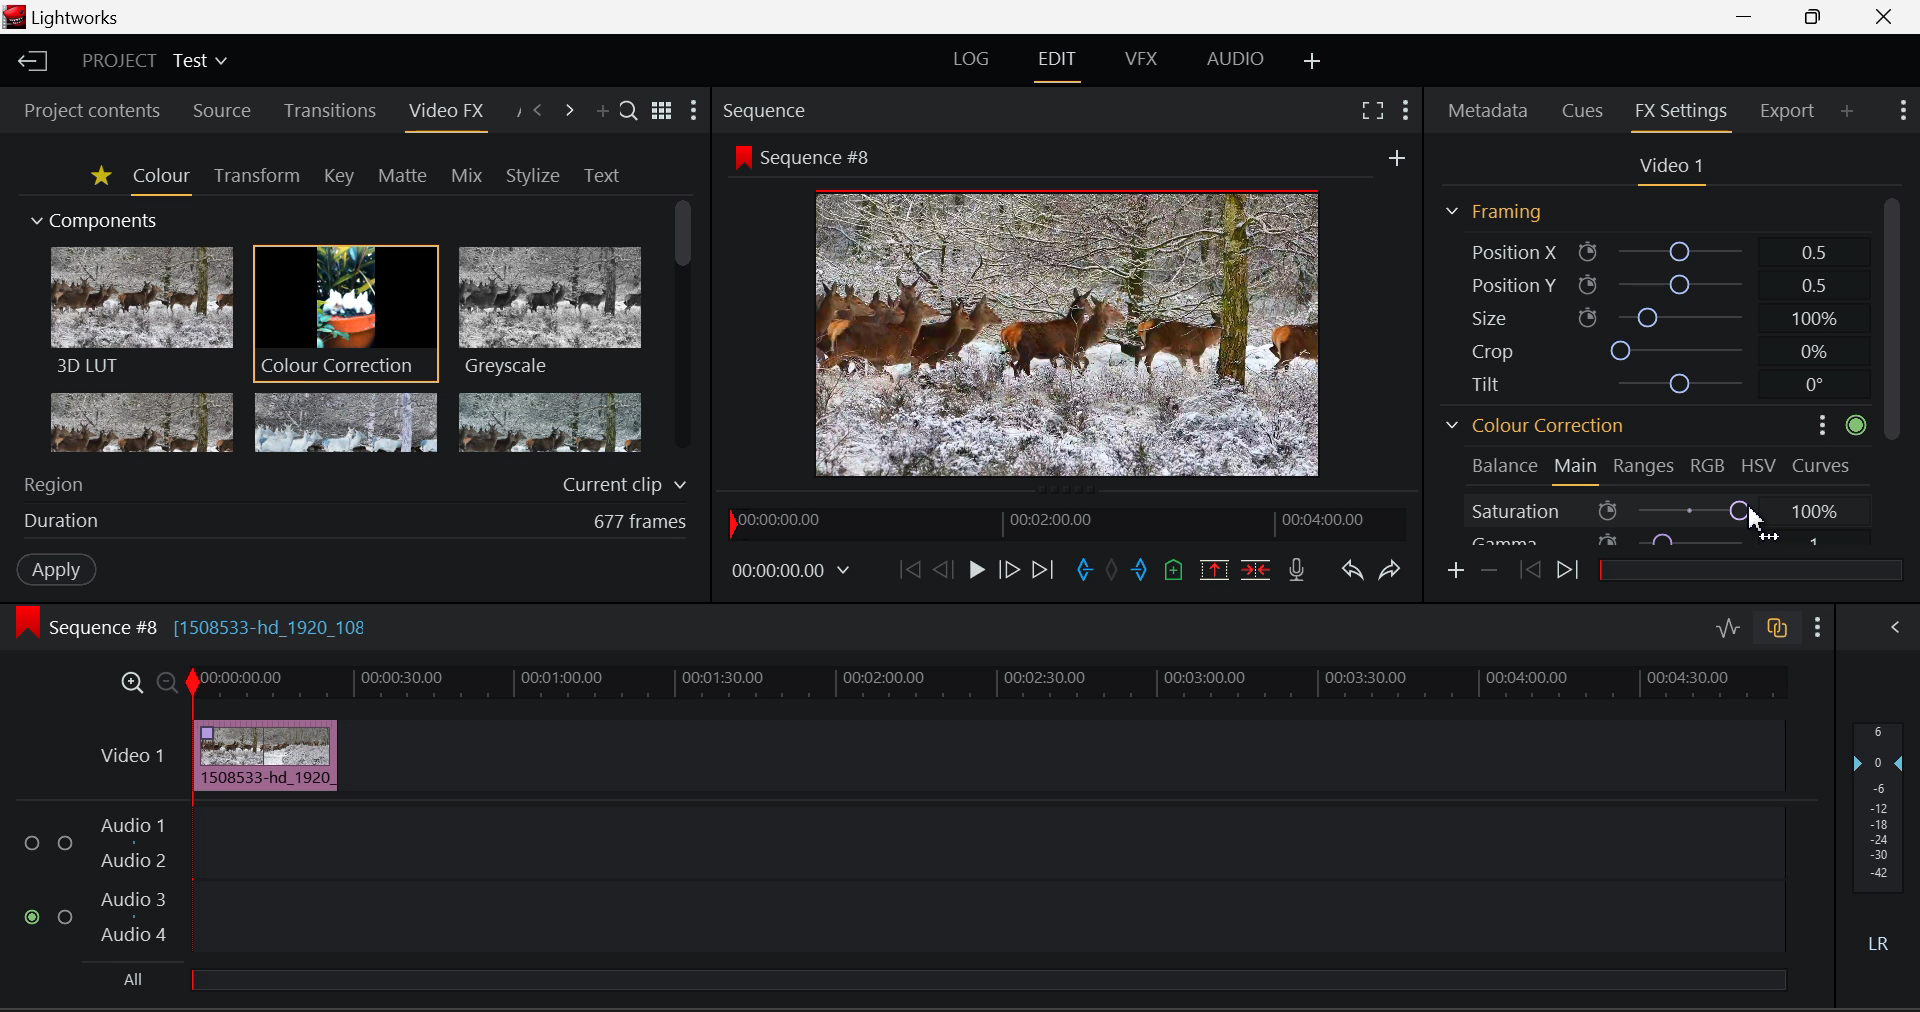  What do you see at coordinates (1646, 317) in the screenshot?
I see `Size` at bounding box center [1646, 317].